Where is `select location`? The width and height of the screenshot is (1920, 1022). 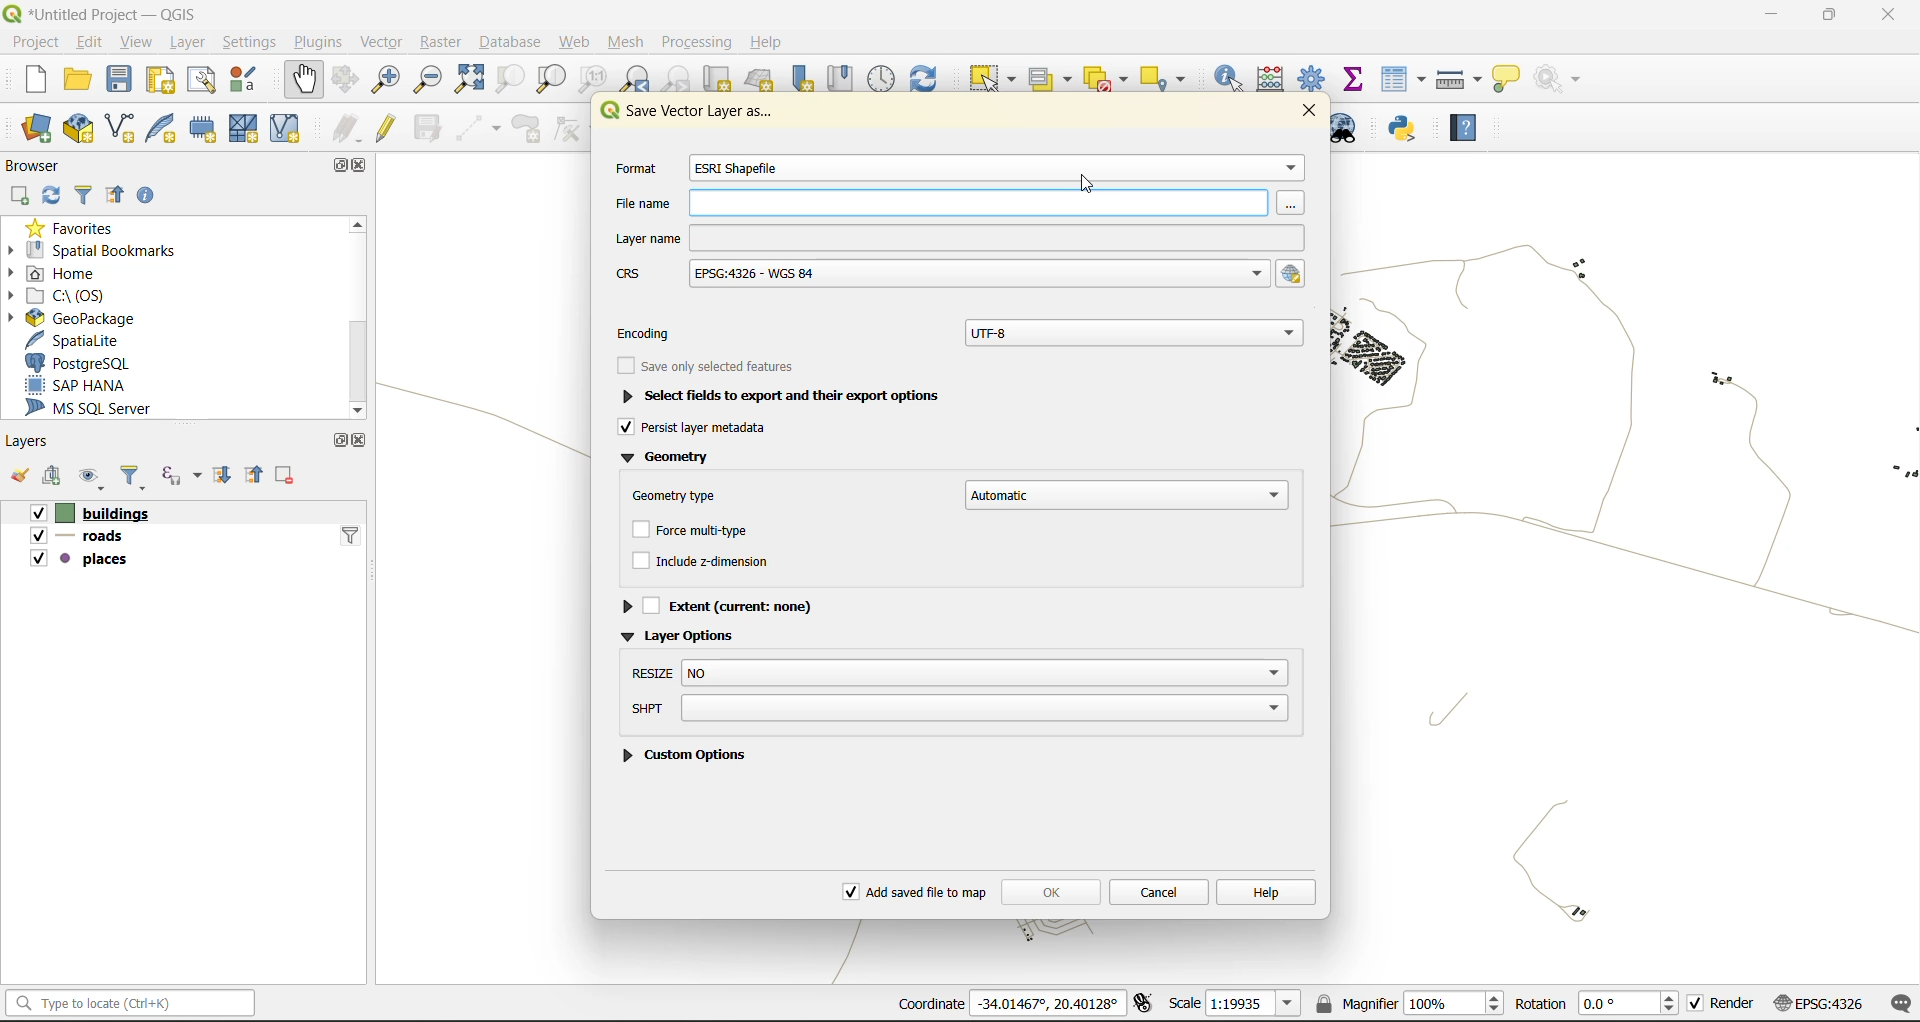 select location is located at coordinates (1169, 79).